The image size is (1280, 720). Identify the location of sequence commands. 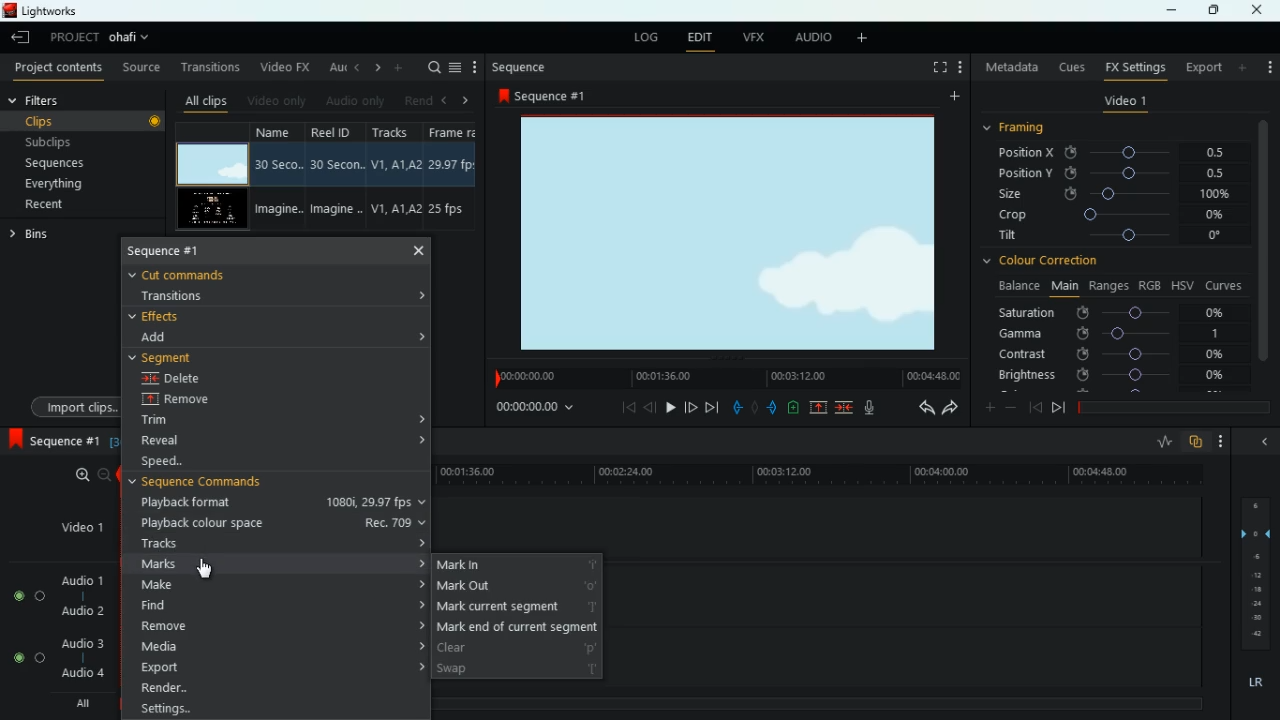
(210, 481).